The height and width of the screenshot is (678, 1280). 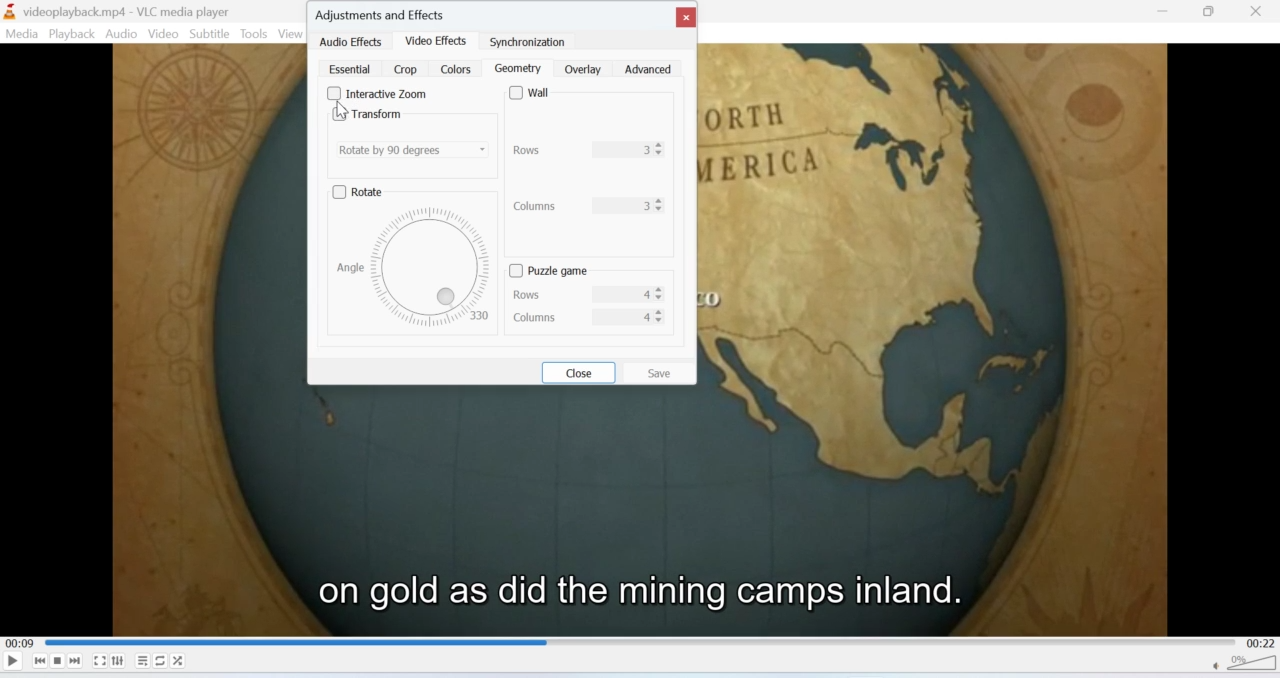 What do you see at coordinates (1263, 643) in the screenshot?
I see `00:22` at bounding box center [1263, 643].